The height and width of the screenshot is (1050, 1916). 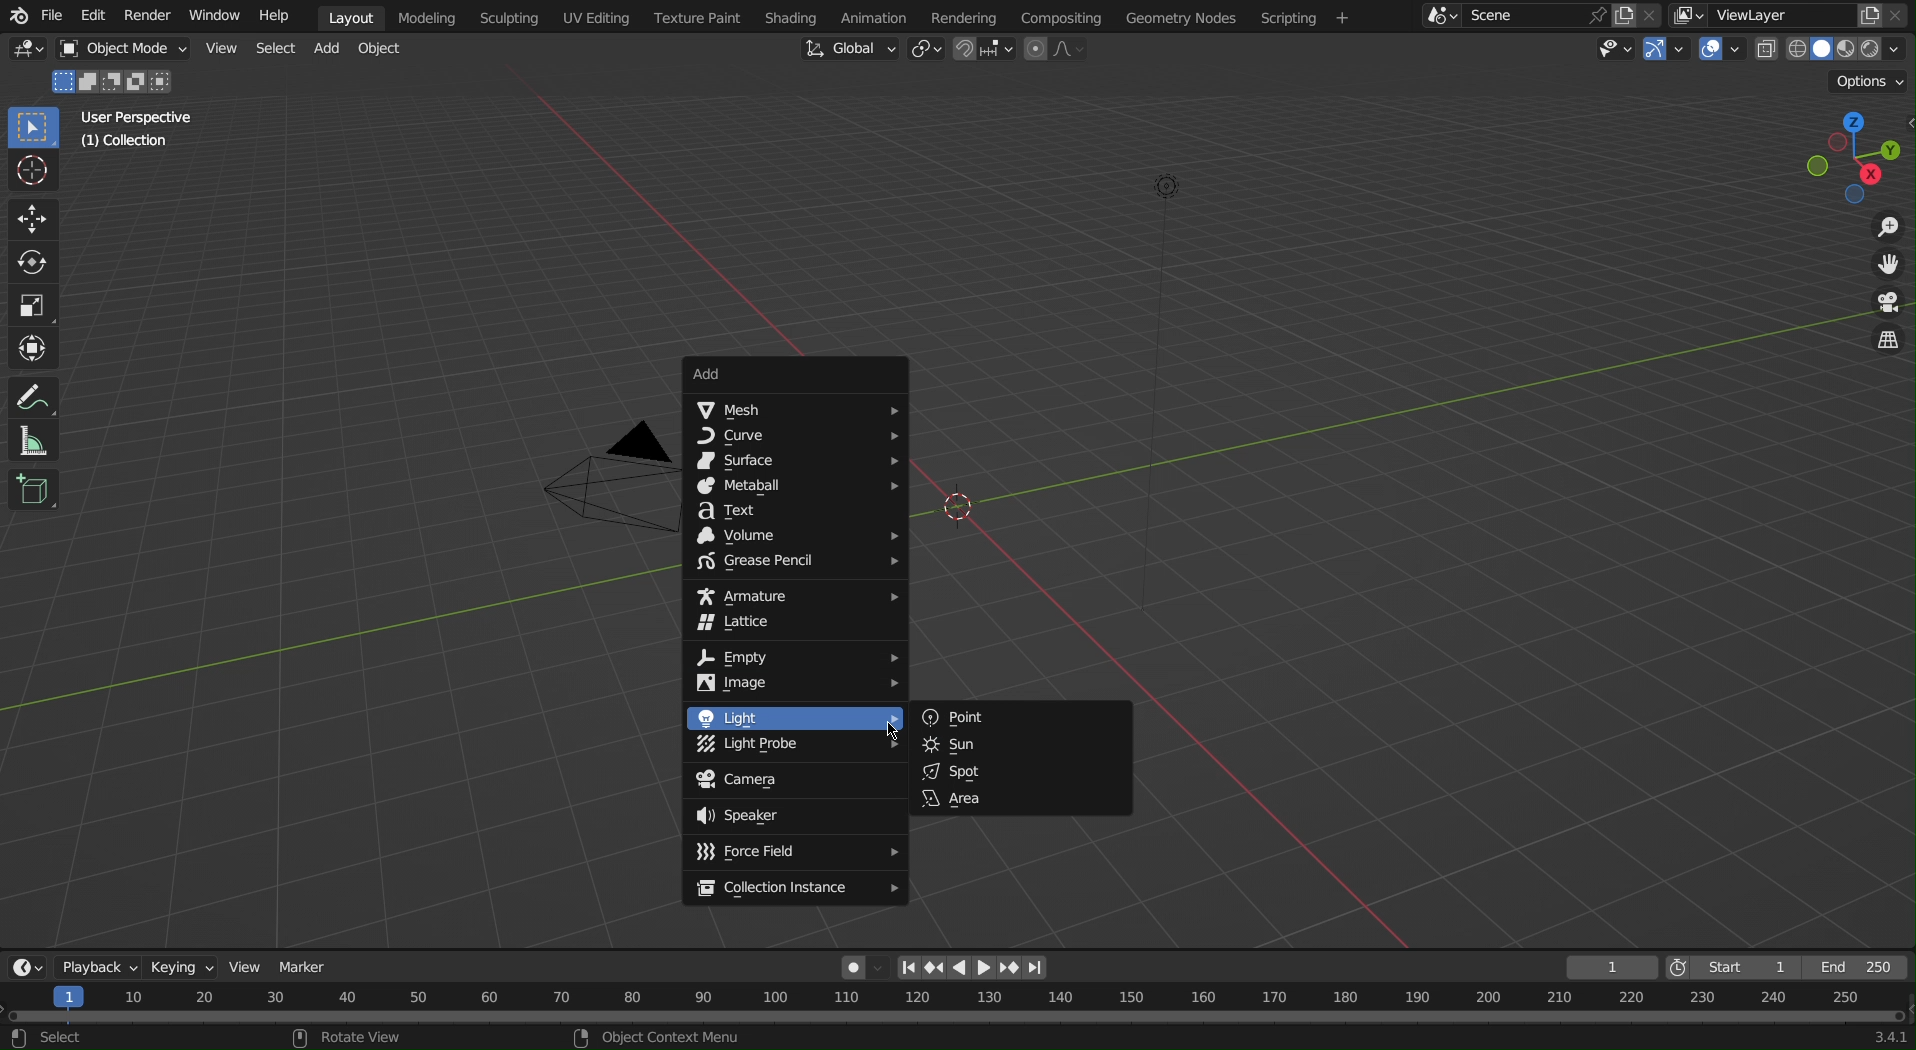 What do you see at coordinates (1011, 968) in the screenshot?
I see `forward` at bounding box center [1011, 968].